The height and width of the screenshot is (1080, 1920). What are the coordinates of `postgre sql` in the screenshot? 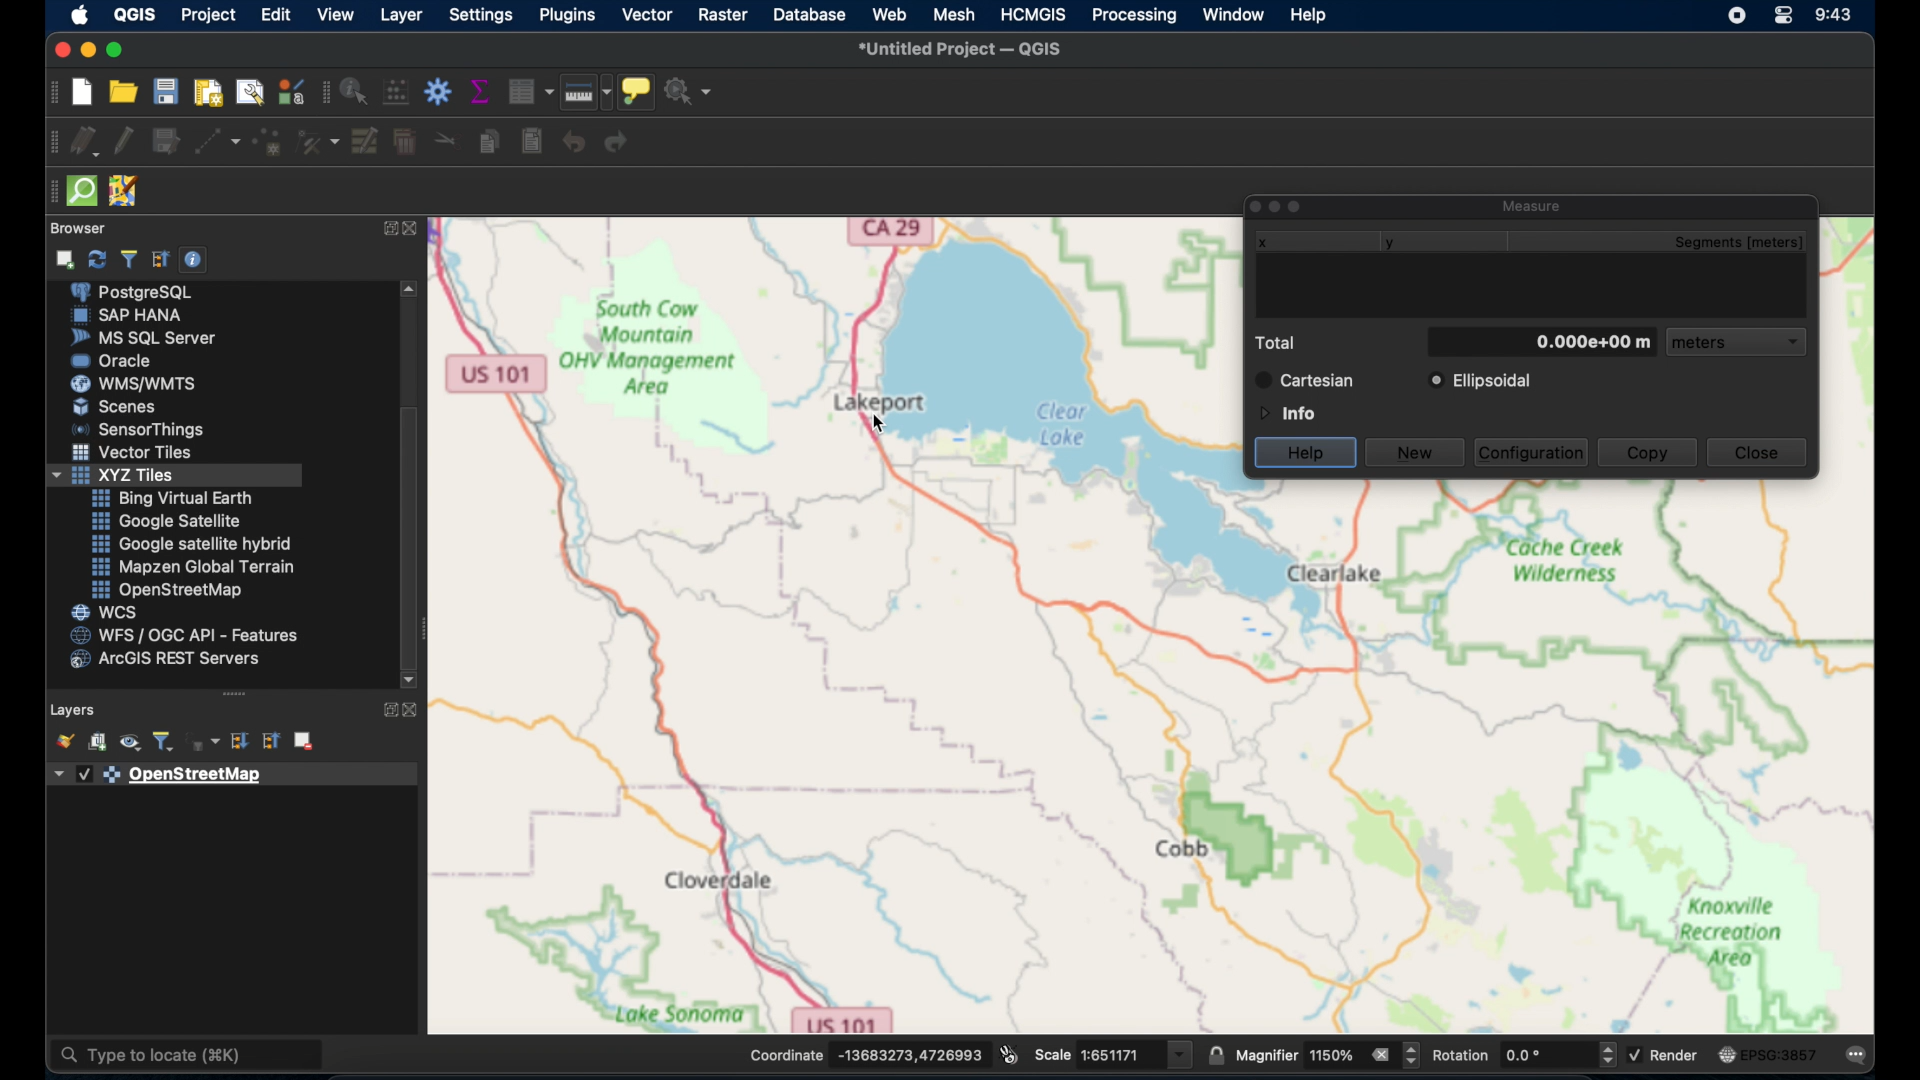 It's located at (145, 293).